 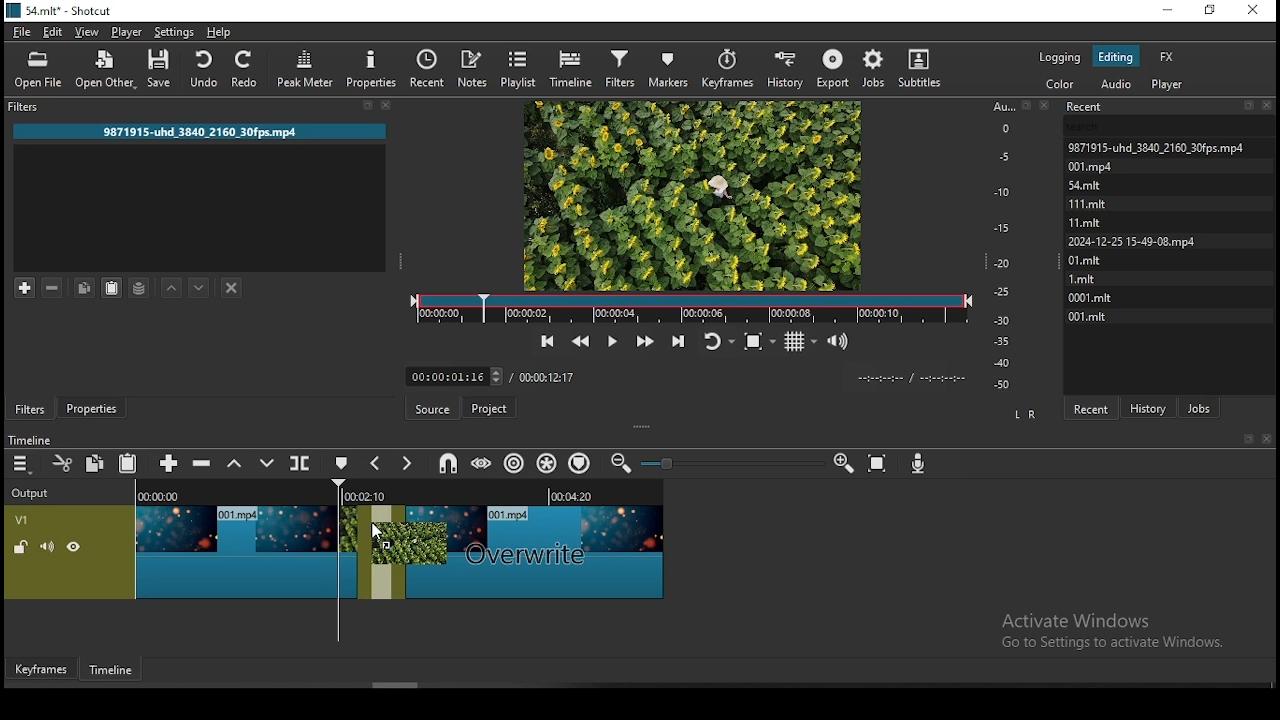 What do you see at coordinates (1267, 439) in the screenshot?
I see `close` at bounding box center [1267, 439].